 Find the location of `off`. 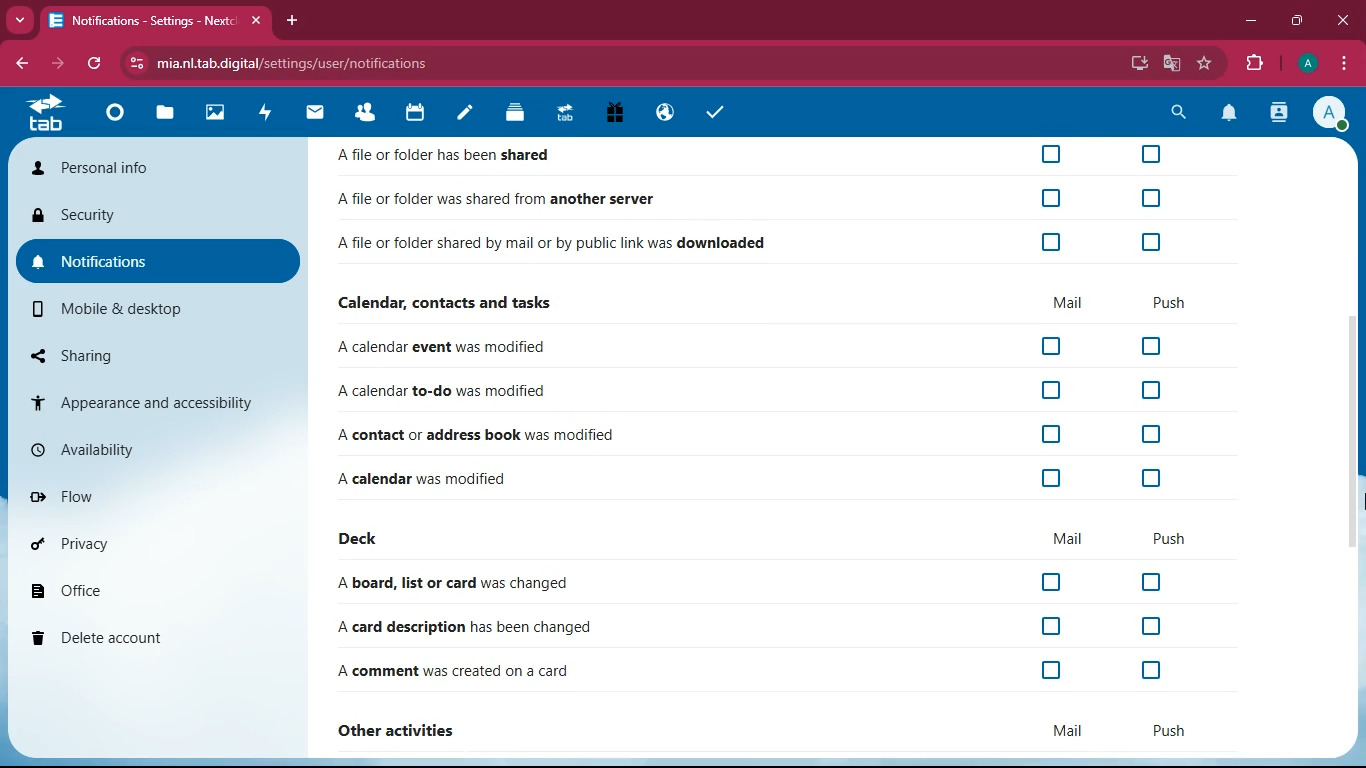

off is located at coordinates (1052, 434).